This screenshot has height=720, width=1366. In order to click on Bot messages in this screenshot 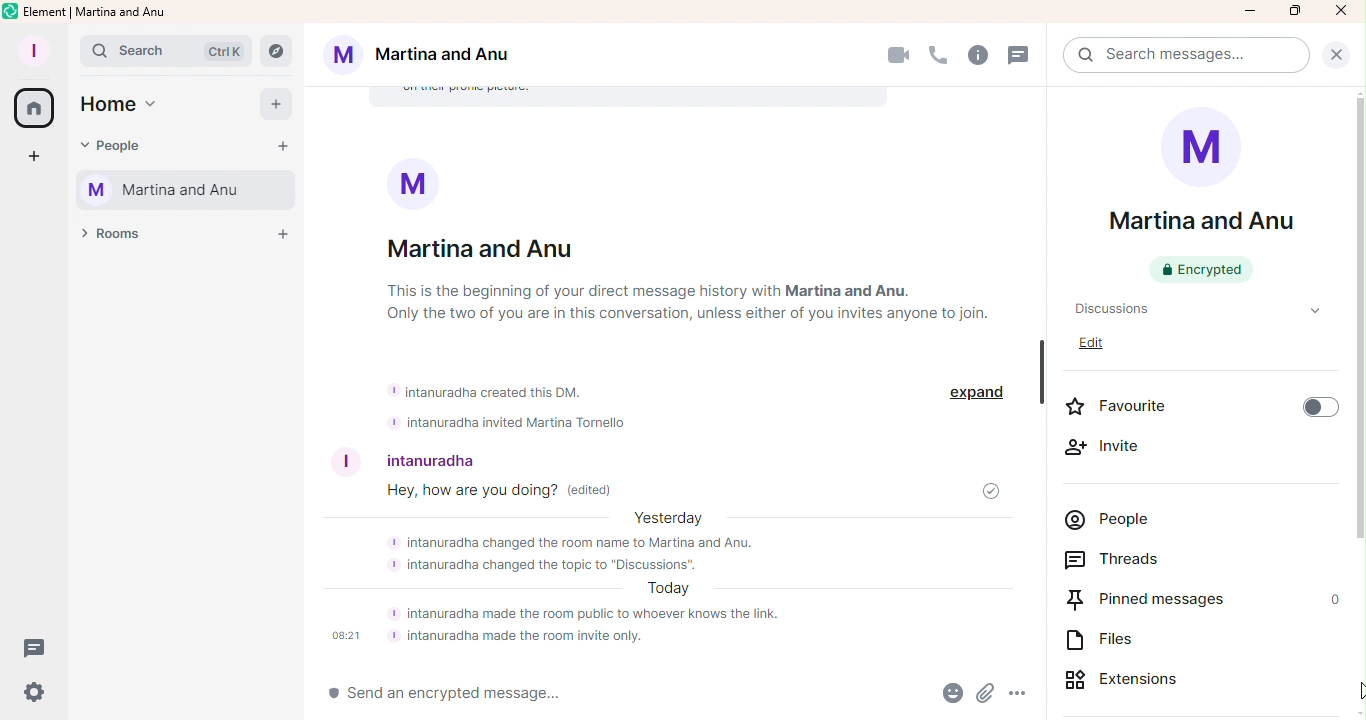, I will do `click(671, 584)`.